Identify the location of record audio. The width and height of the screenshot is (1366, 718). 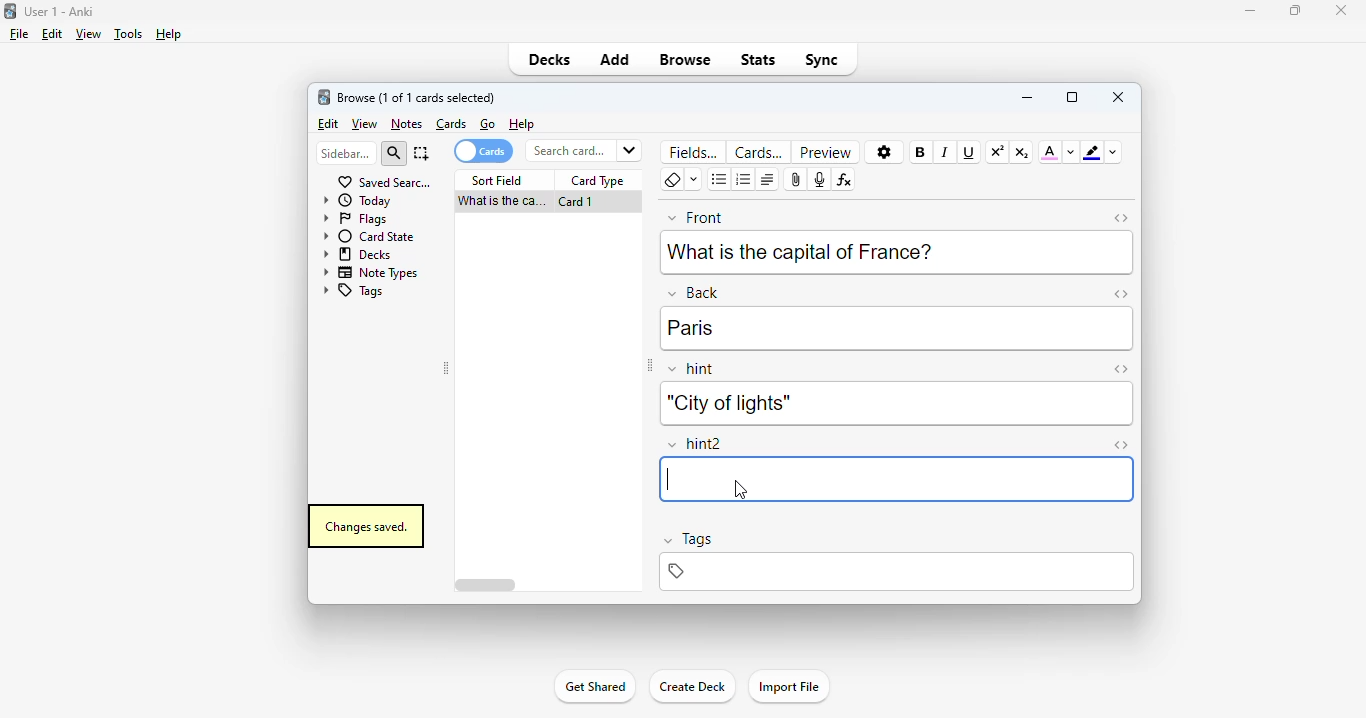
(819, 180).